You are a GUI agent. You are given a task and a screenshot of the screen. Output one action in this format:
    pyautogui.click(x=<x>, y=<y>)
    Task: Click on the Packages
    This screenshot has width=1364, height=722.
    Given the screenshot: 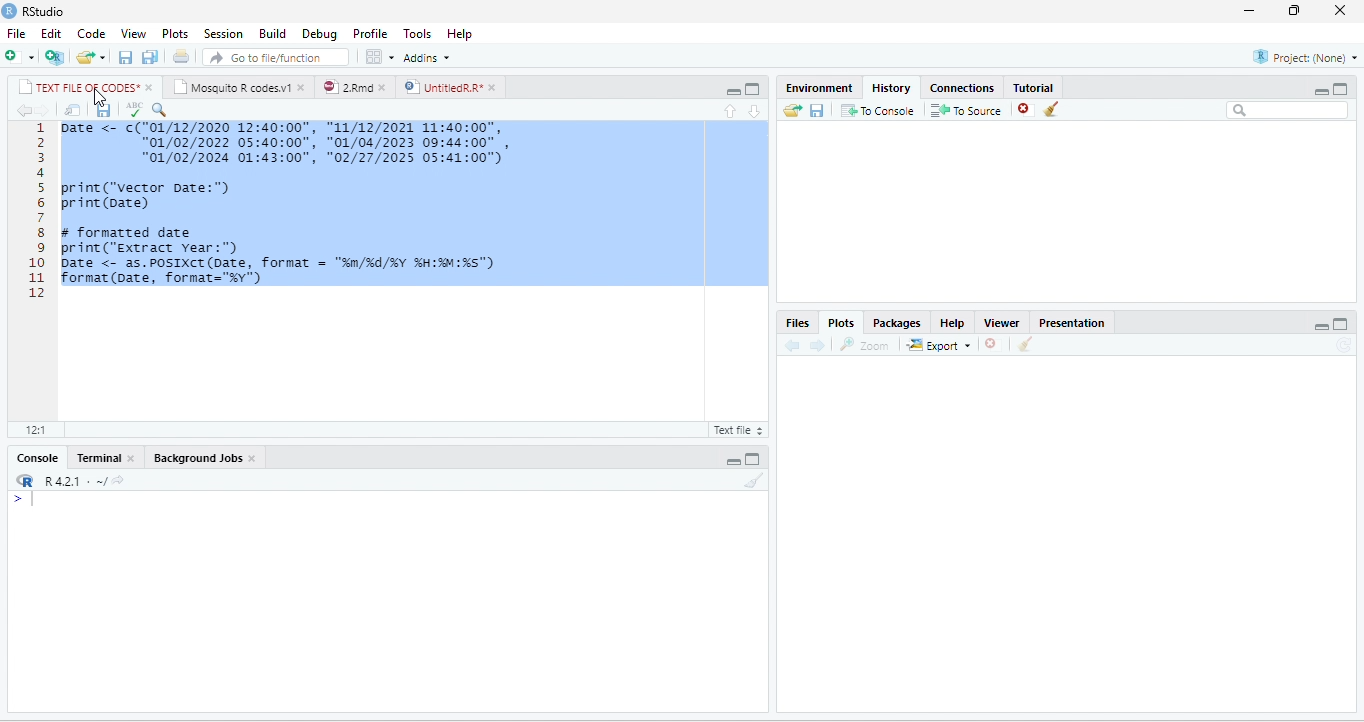 What is the action you would take?
    pyautogui.click(x=898, y=323)
    